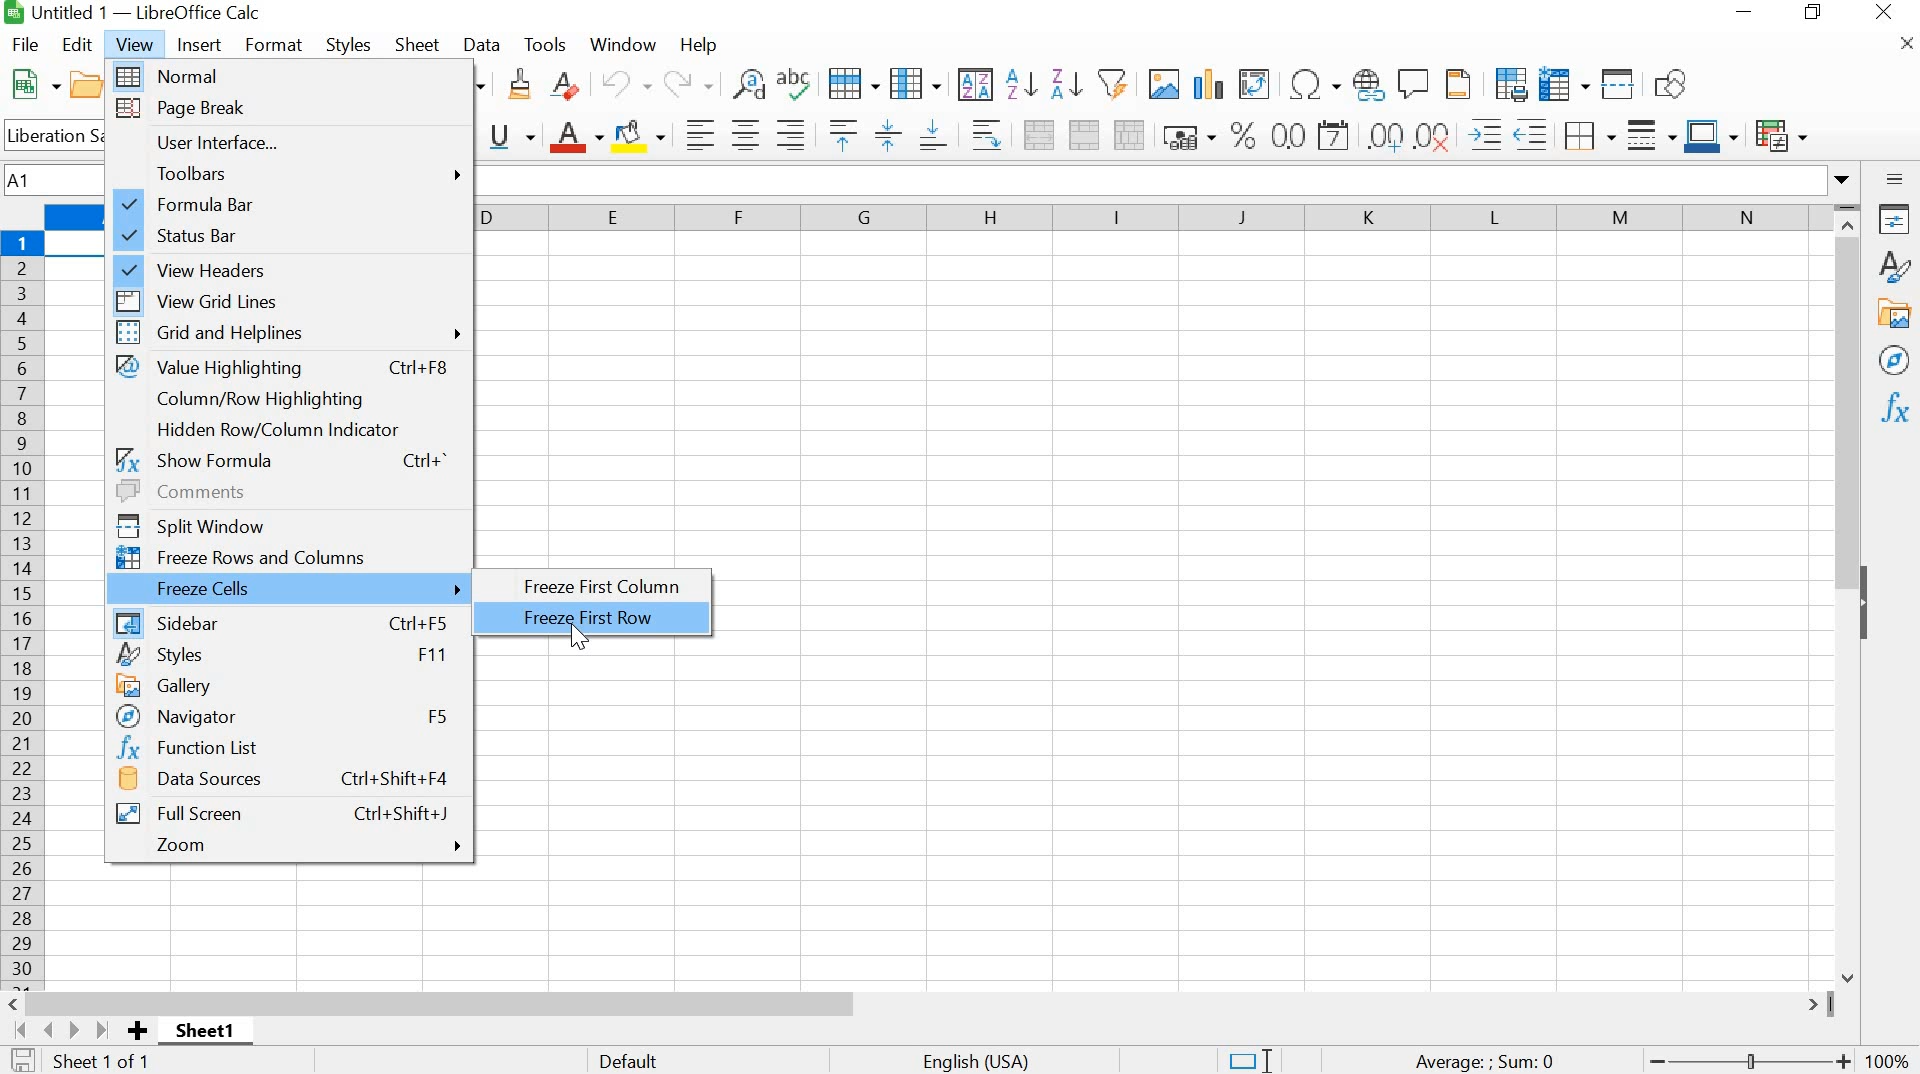  Describe the element at coordinates (484, 45) in the screenshot. I see `DATA` at that location.